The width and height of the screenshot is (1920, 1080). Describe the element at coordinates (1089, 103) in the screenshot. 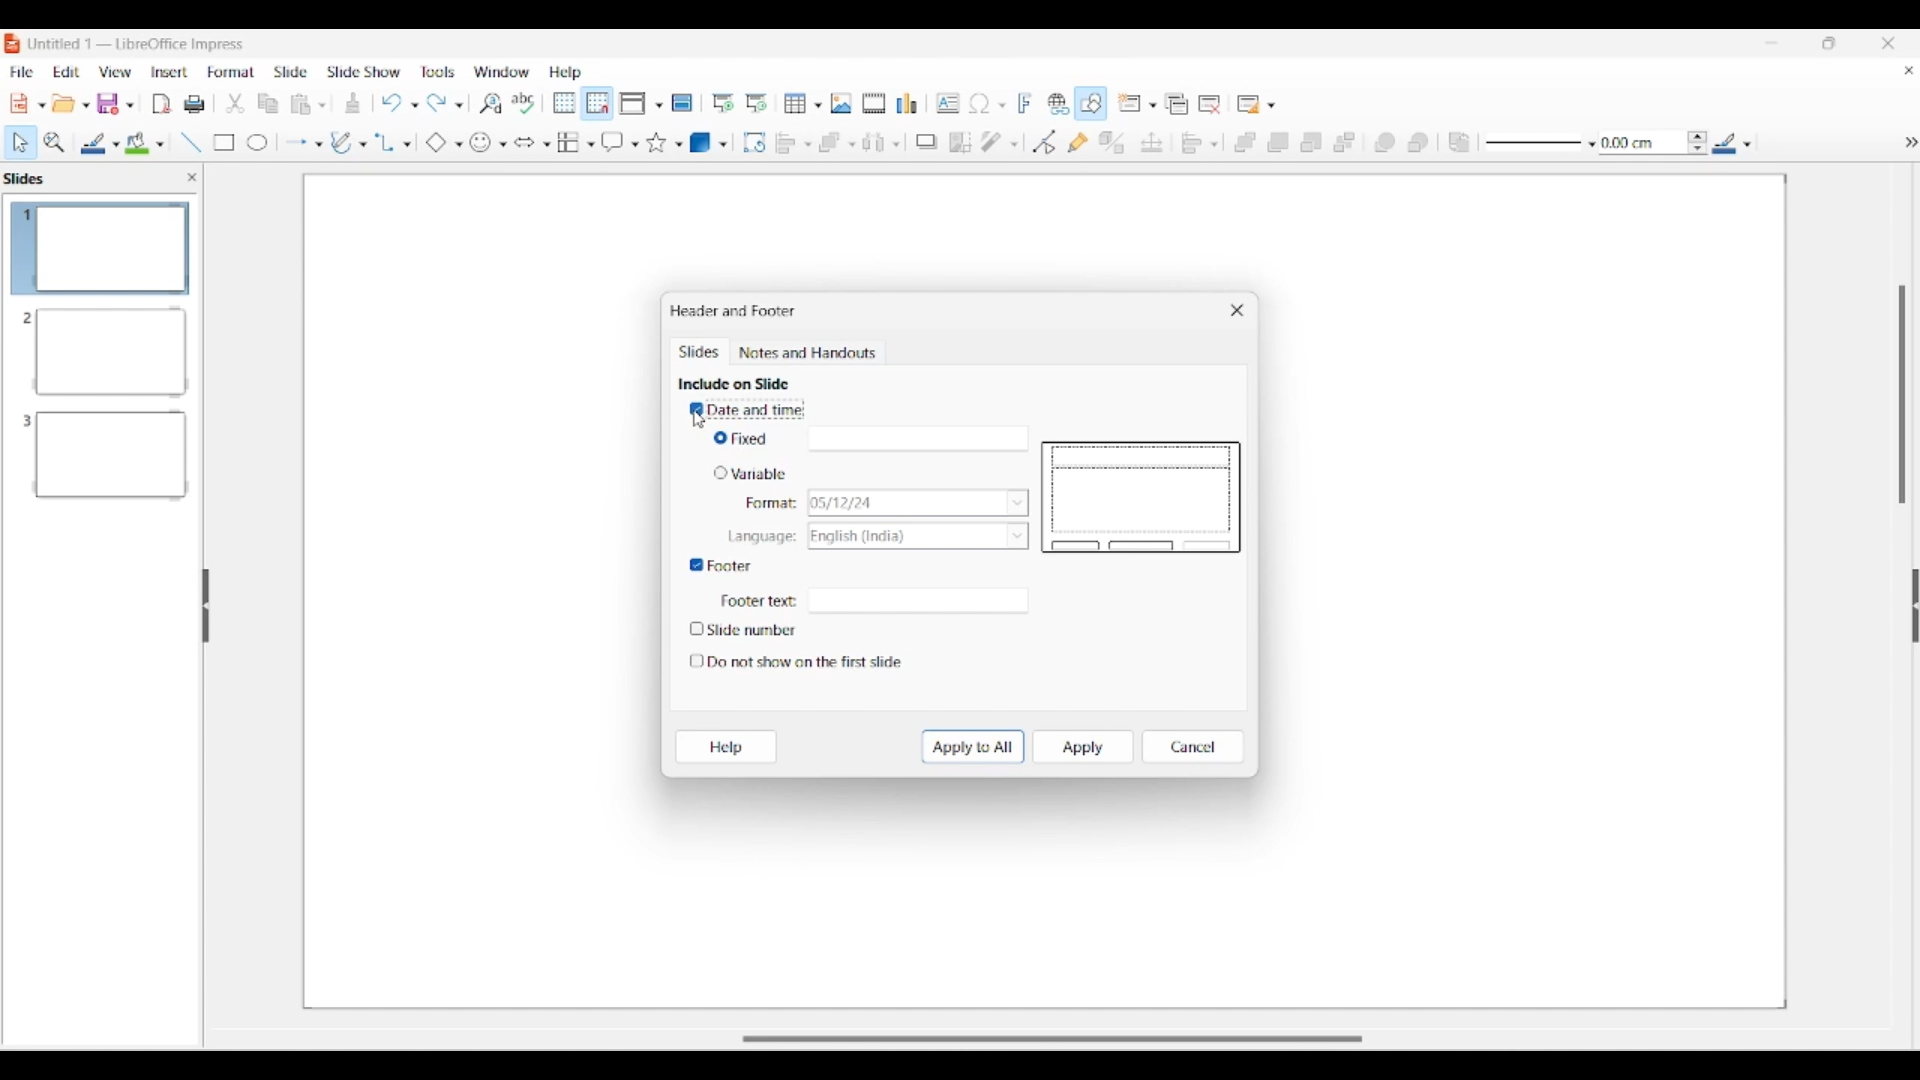

I see `Show draw functions, highlighted` at that location.